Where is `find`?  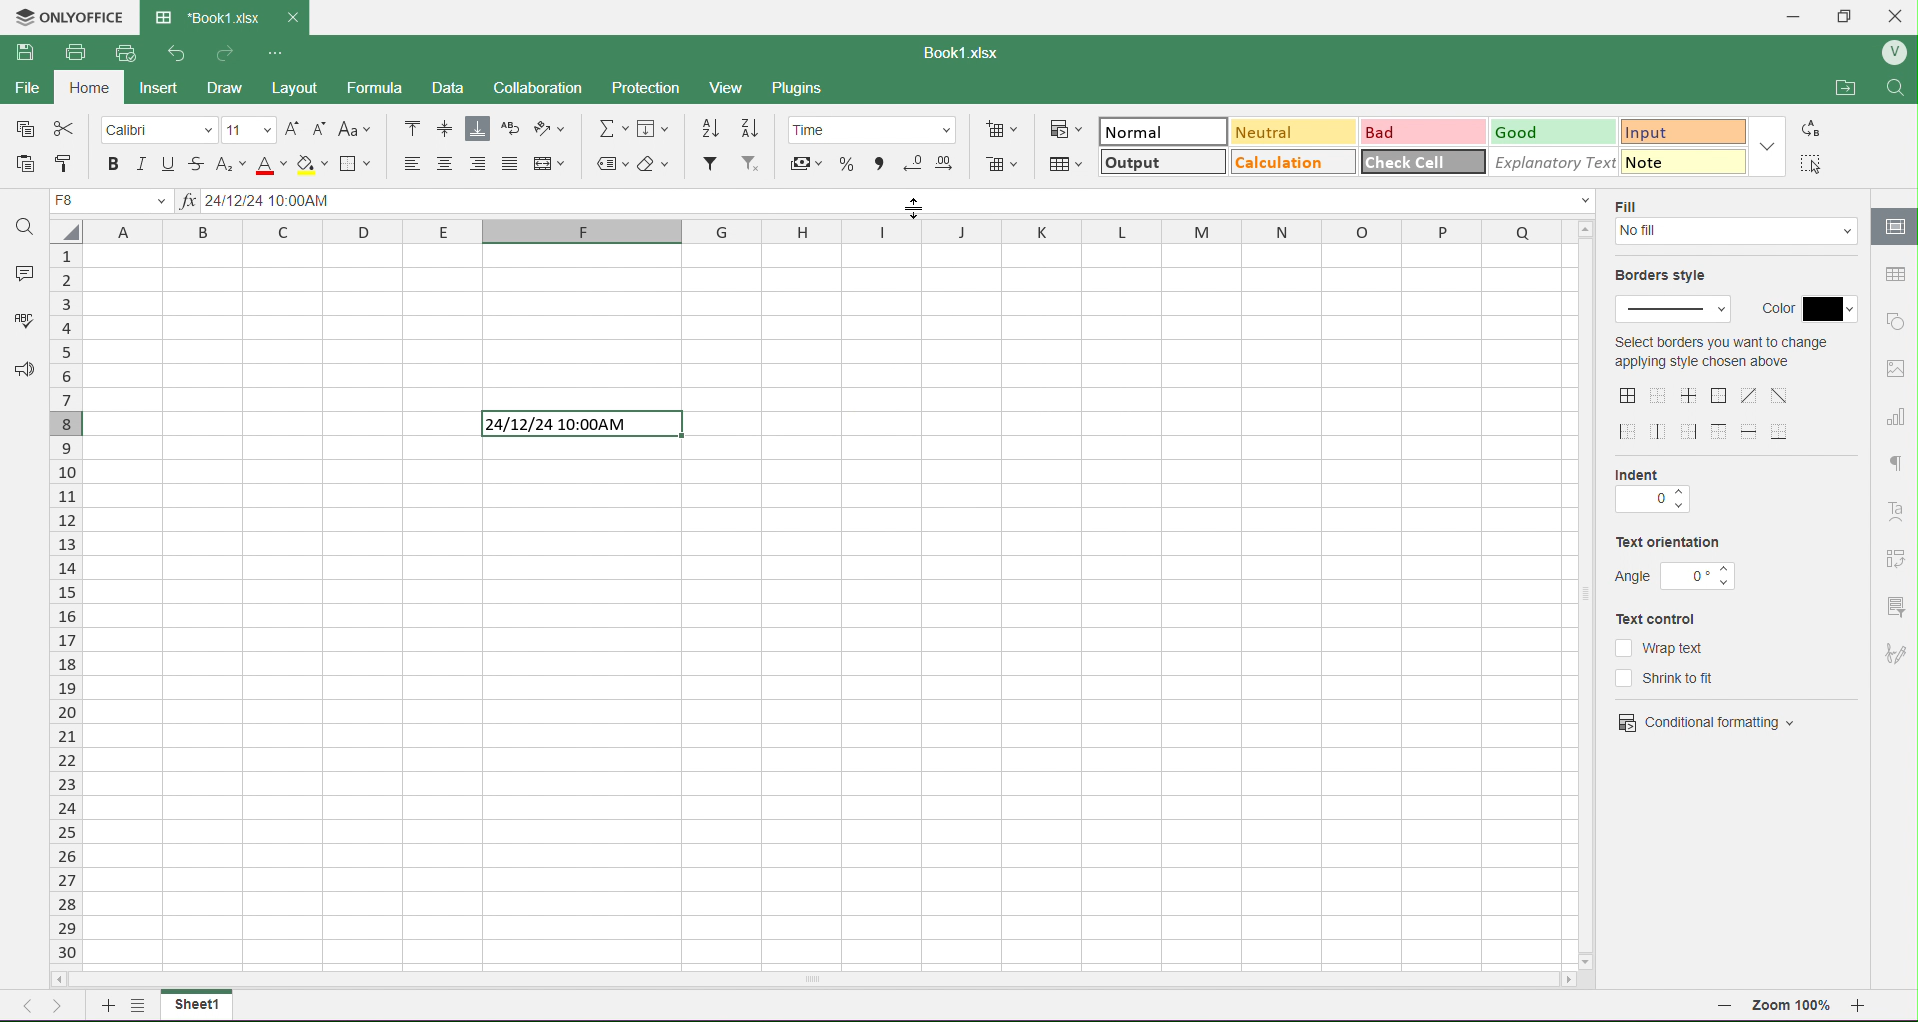
find is located at coordinates (1901, 87).